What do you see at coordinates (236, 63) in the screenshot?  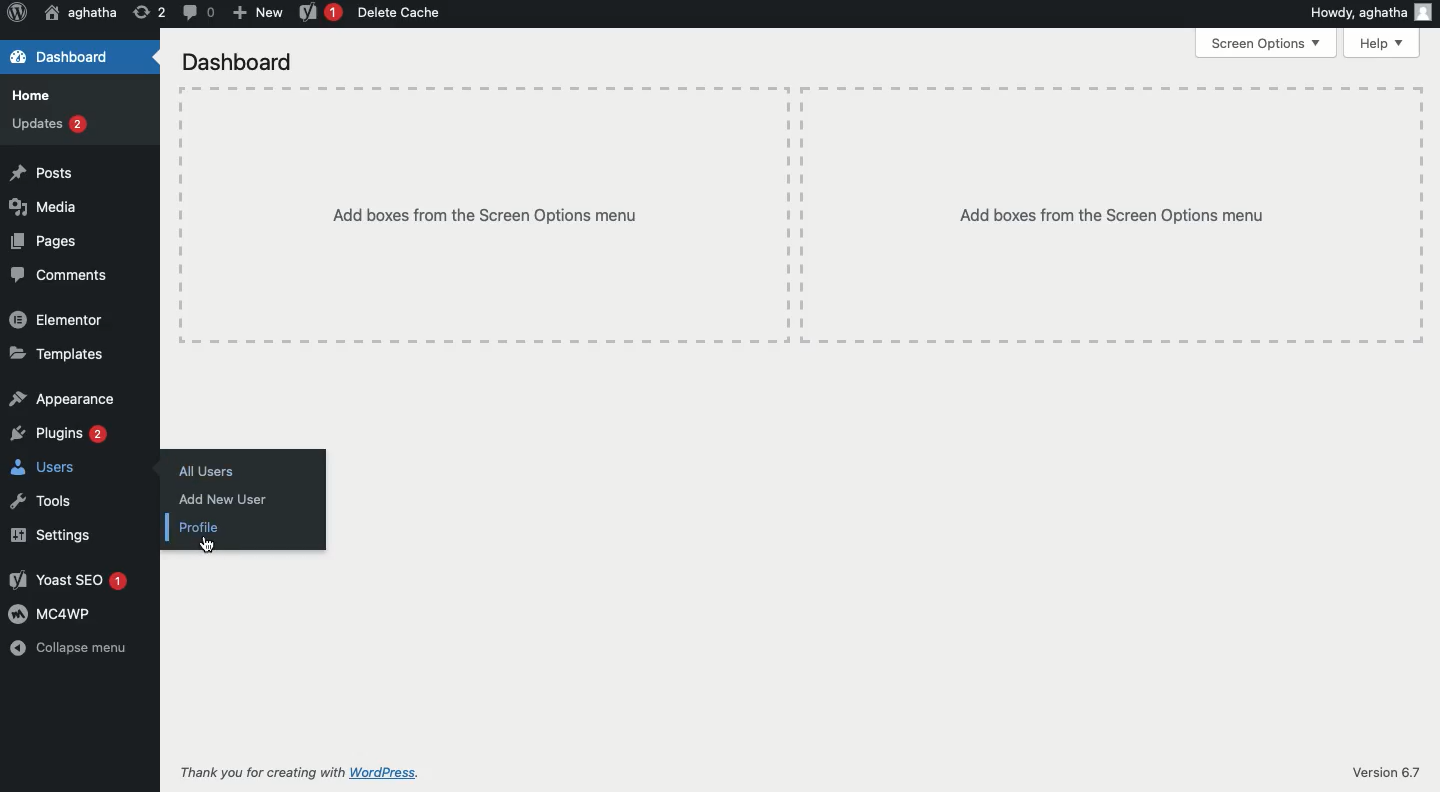 I see `Dashboard` at bounding box center [236, 63].